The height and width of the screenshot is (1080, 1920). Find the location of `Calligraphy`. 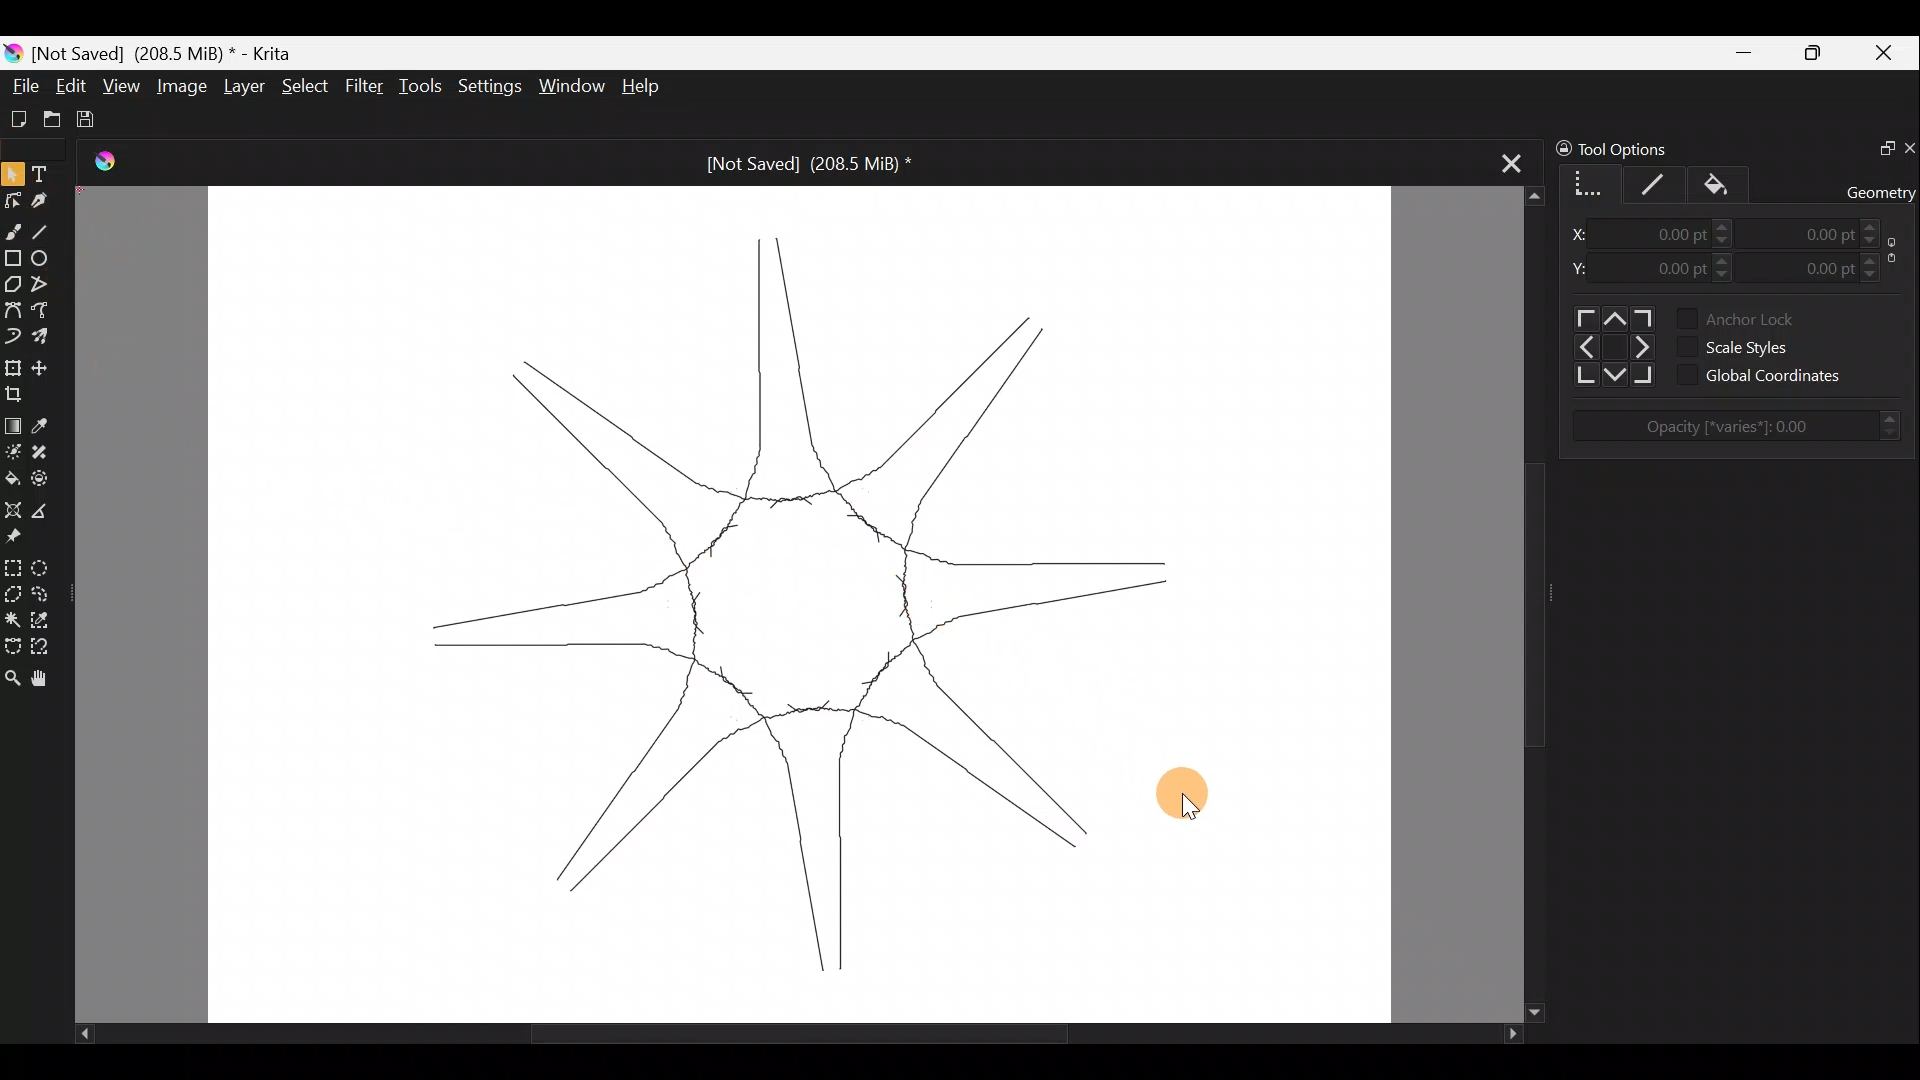

Calligraphy is located at coordinates (48, 197).